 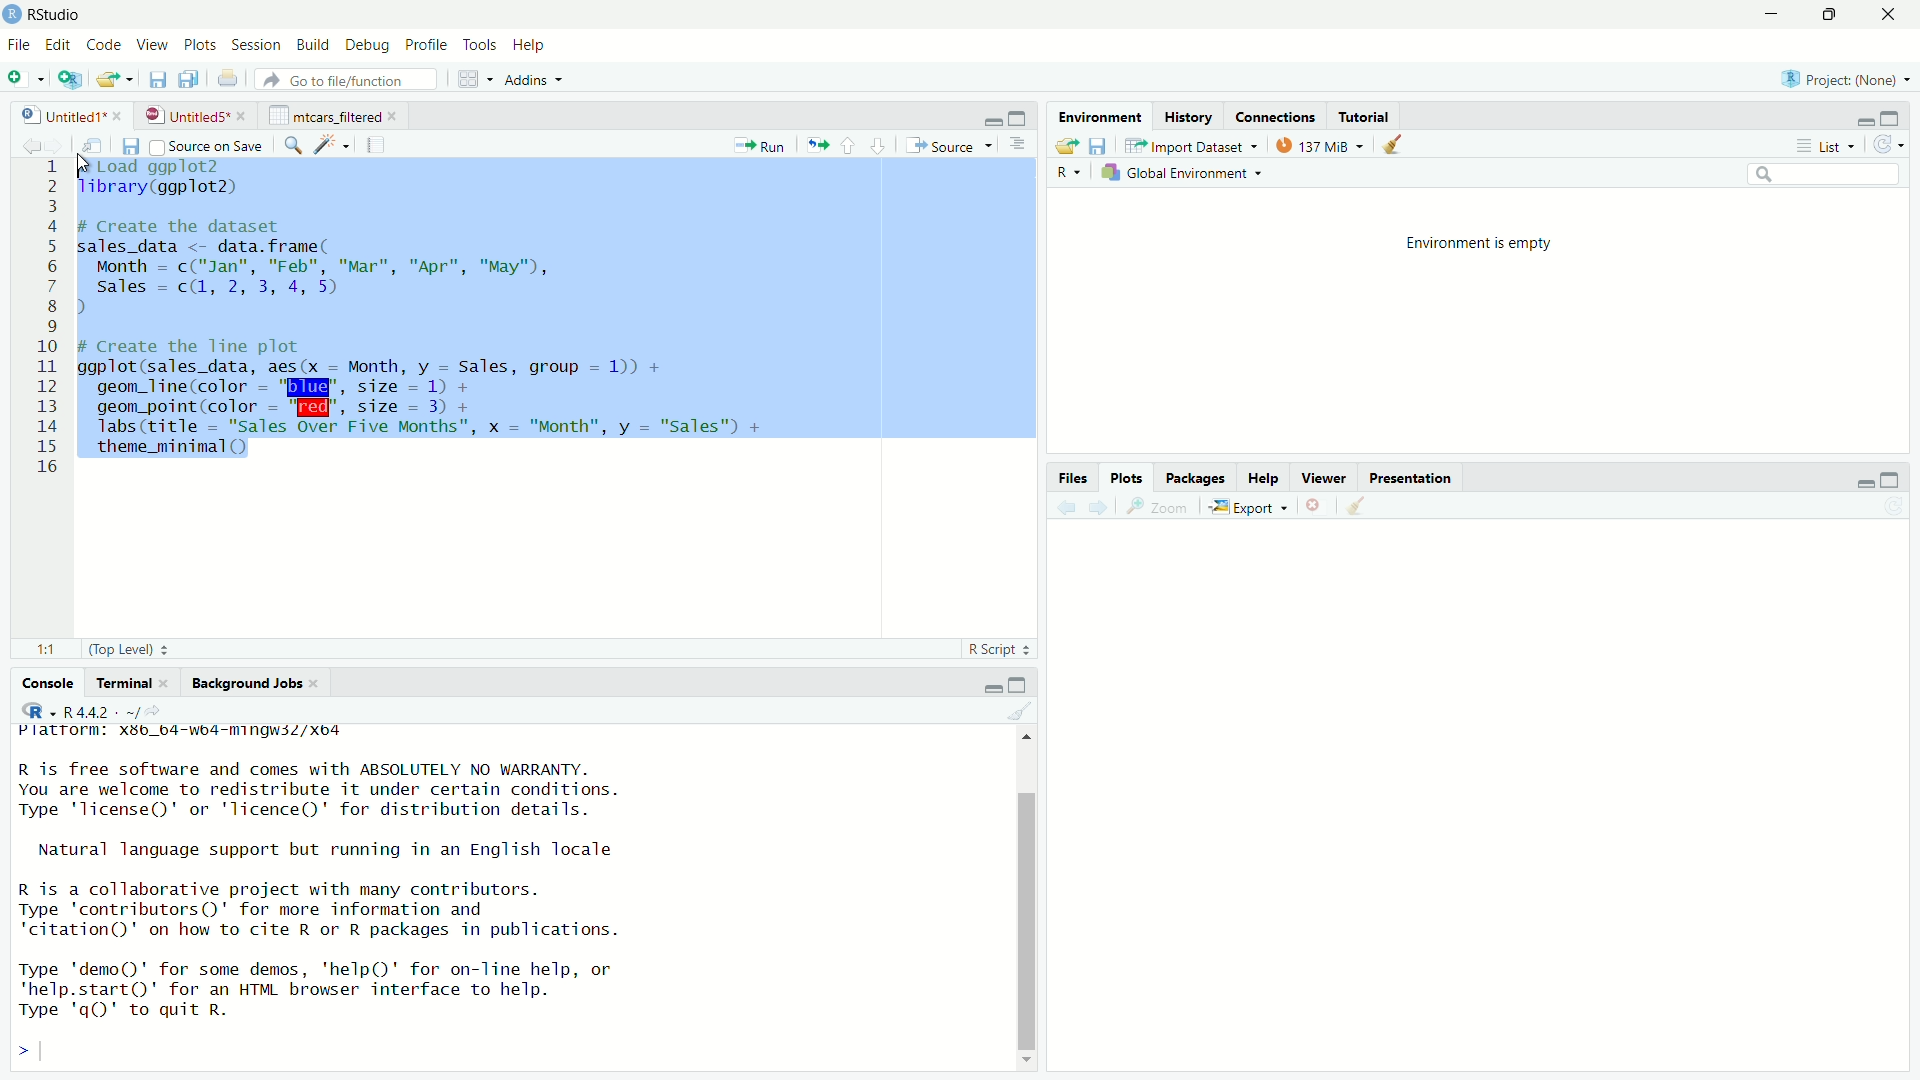 I want to click on Terminal, so click(x=125, y=682).